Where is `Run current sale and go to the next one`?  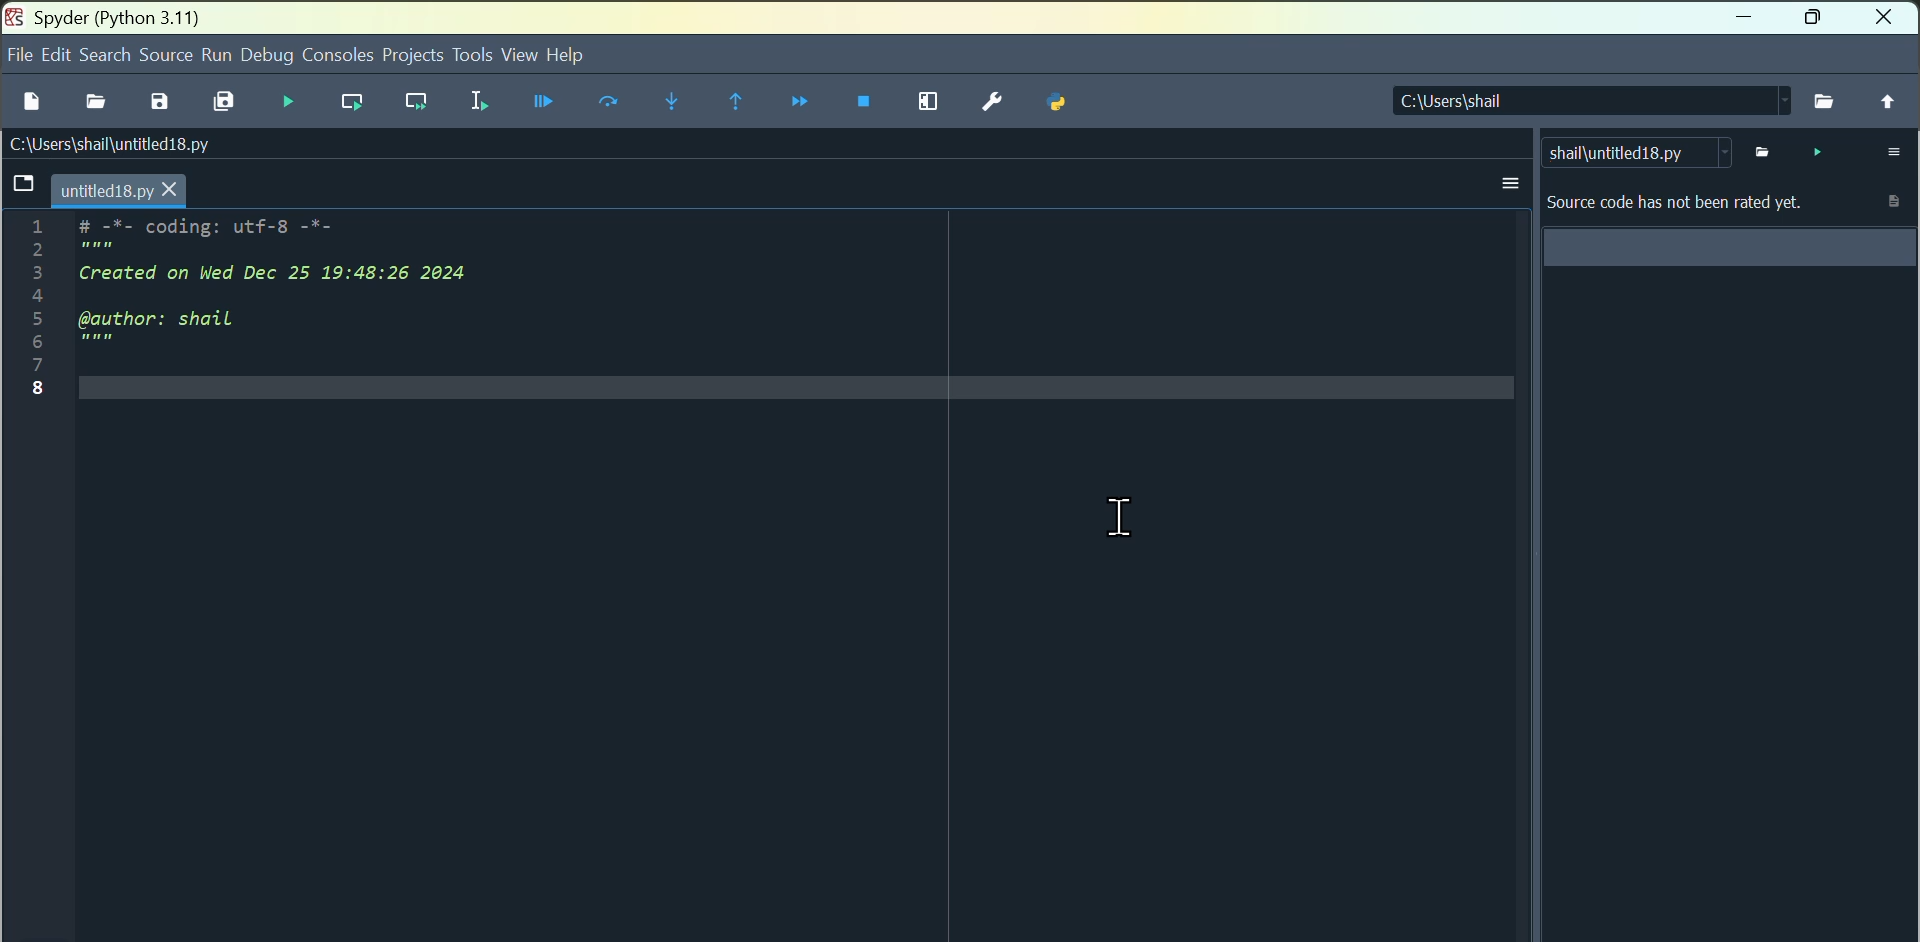
Run current sale and go to the next one is located at coordinates (417, 107).